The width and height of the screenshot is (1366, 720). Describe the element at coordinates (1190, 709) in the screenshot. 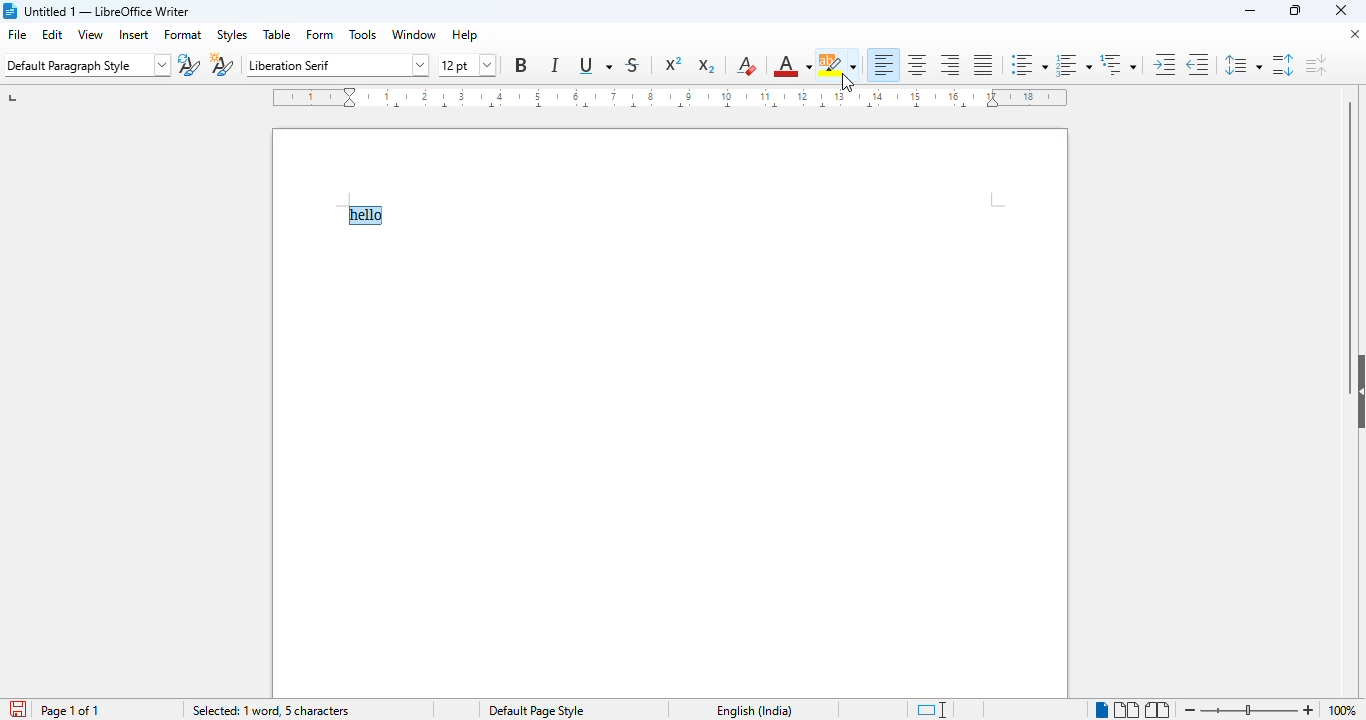

I see `zoom out` at that location.